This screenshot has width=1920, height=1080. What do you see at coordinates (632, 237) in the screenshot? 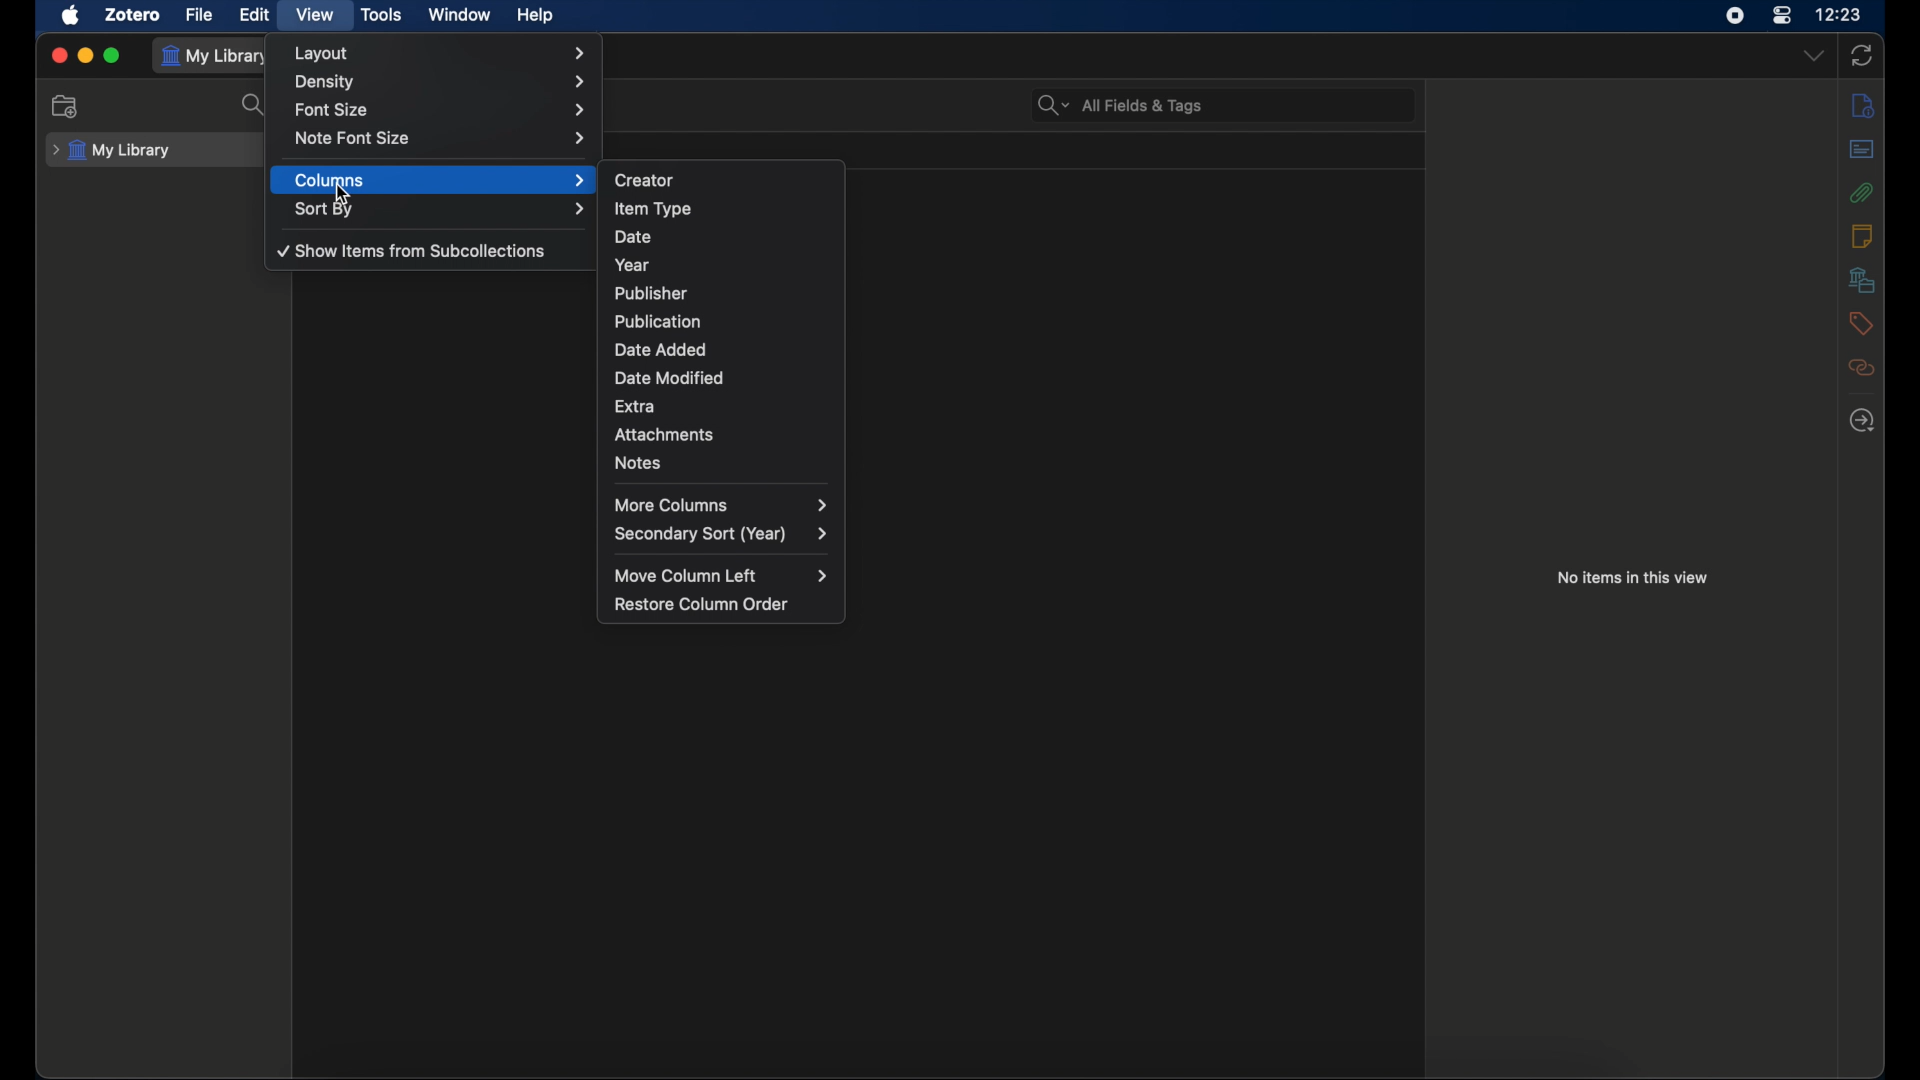
I see `date` at bounding box center [632, 237].